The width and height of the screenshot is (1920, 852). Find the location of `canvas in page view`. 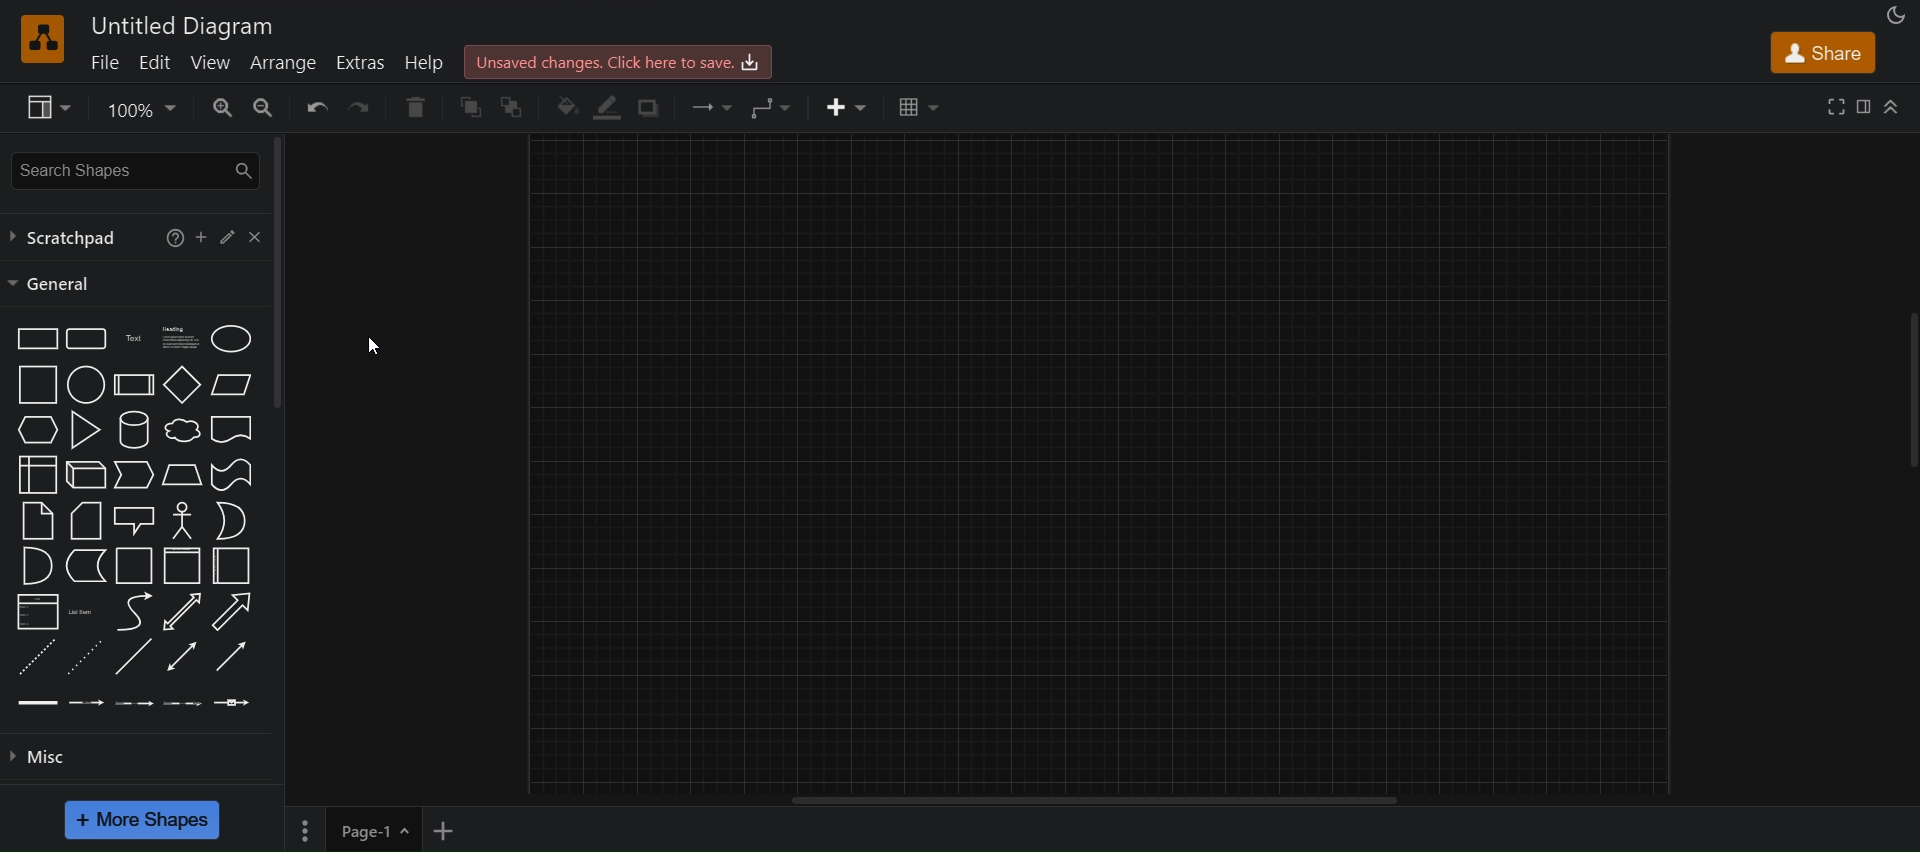

canvas in page view is located at coordinates (1101, 463).